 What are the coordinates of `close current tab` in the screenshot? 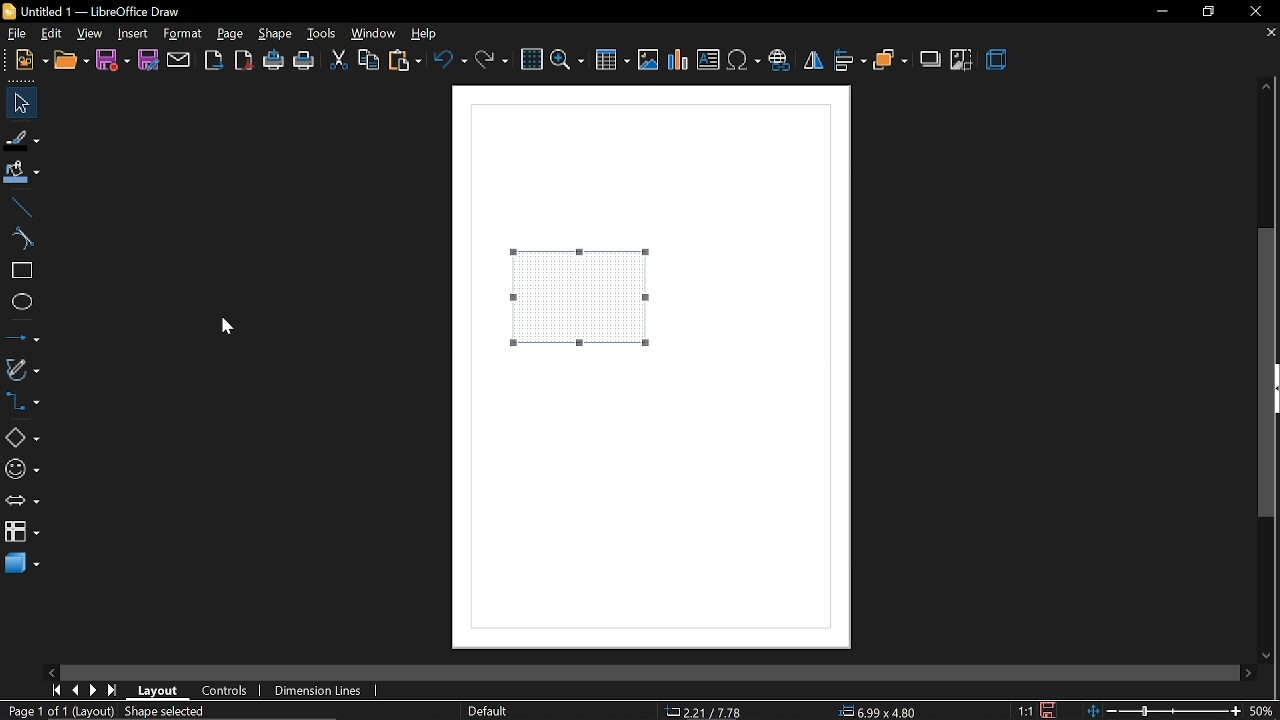 It's located at (1270, 31).